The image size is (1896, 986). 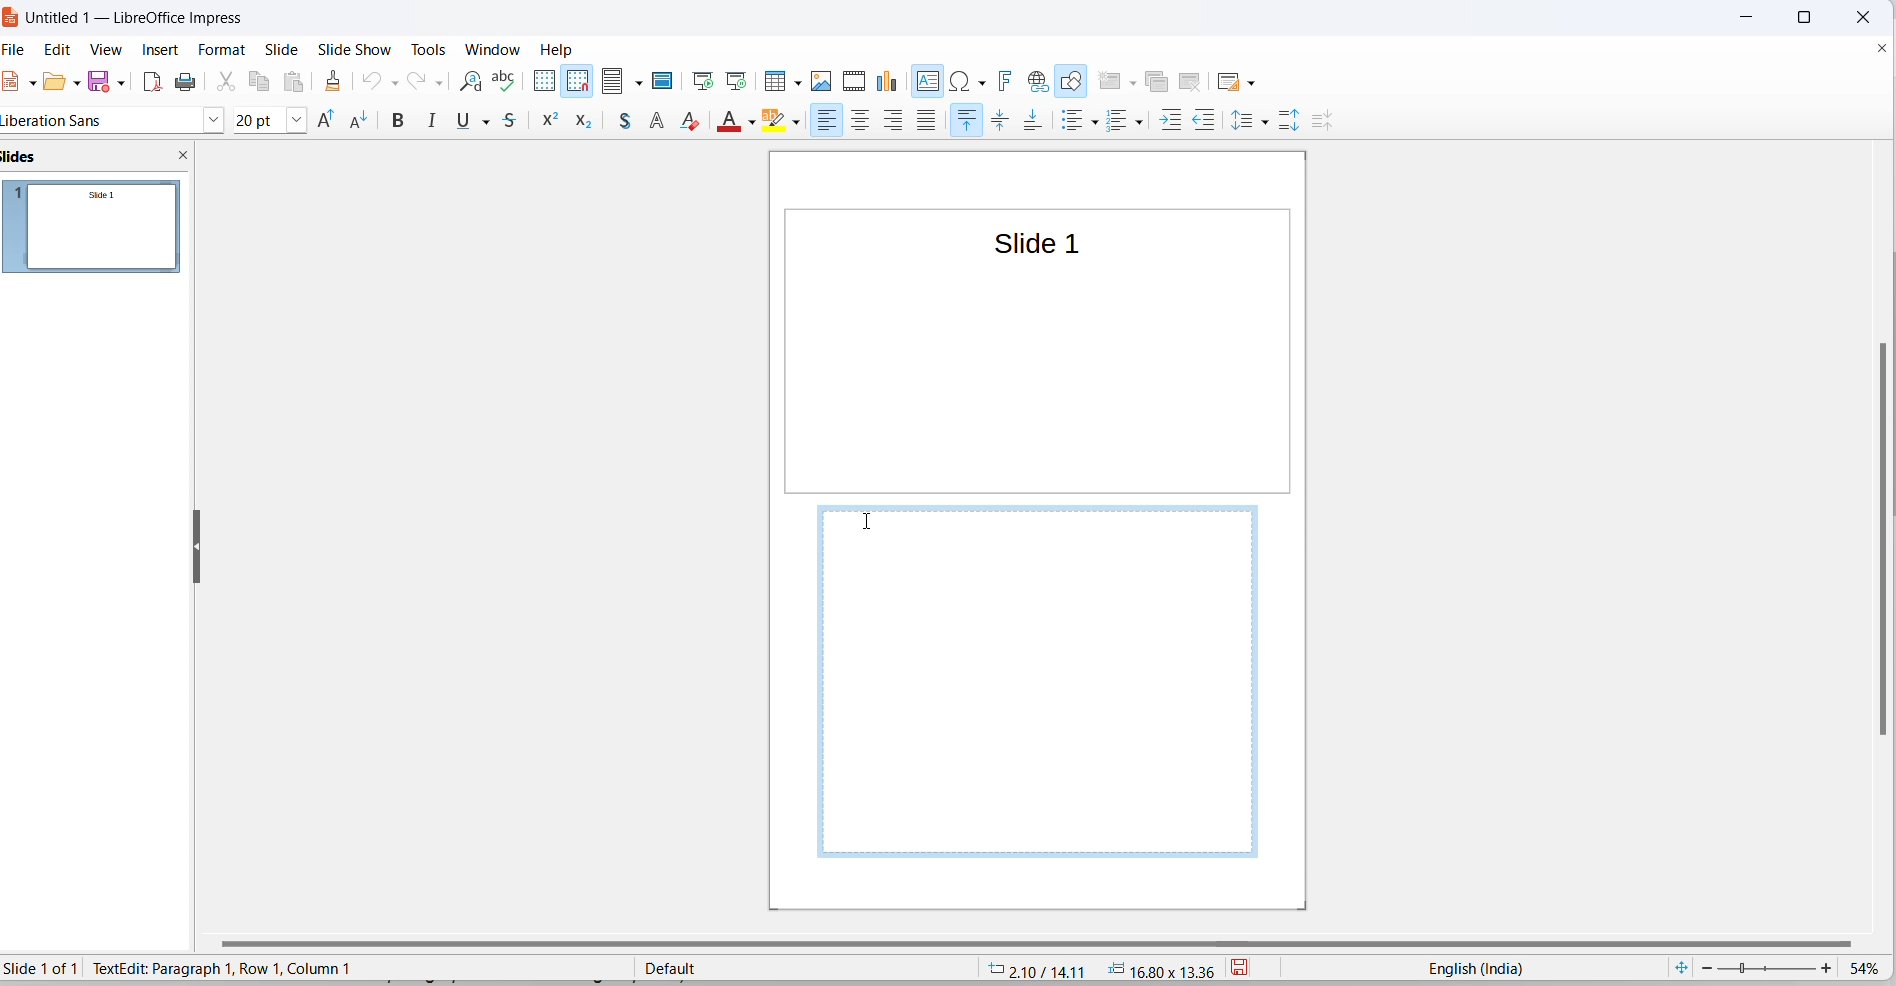 What do you see at coordinates (1811, 17) in the screenshot?
I see `maximize` at bounding box center [1811, 17].